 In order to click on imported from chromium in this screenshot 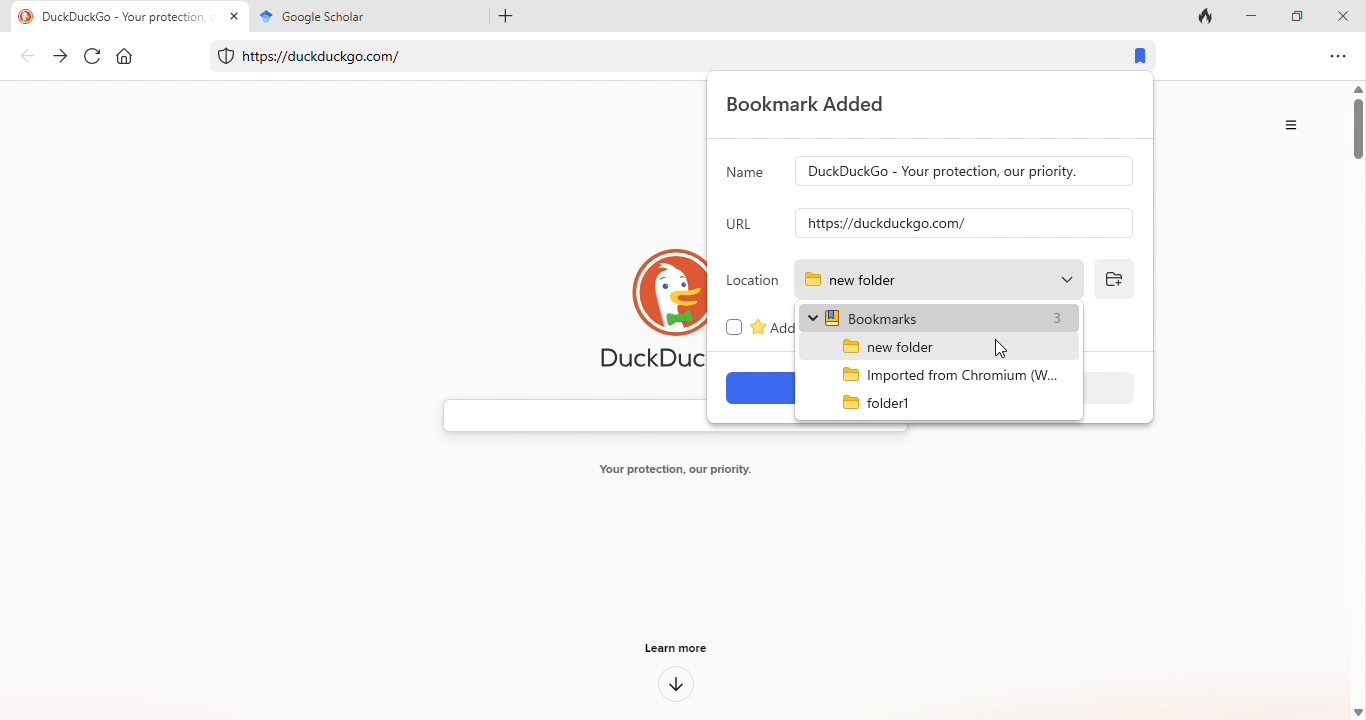, I will do `click(939, 372)`.